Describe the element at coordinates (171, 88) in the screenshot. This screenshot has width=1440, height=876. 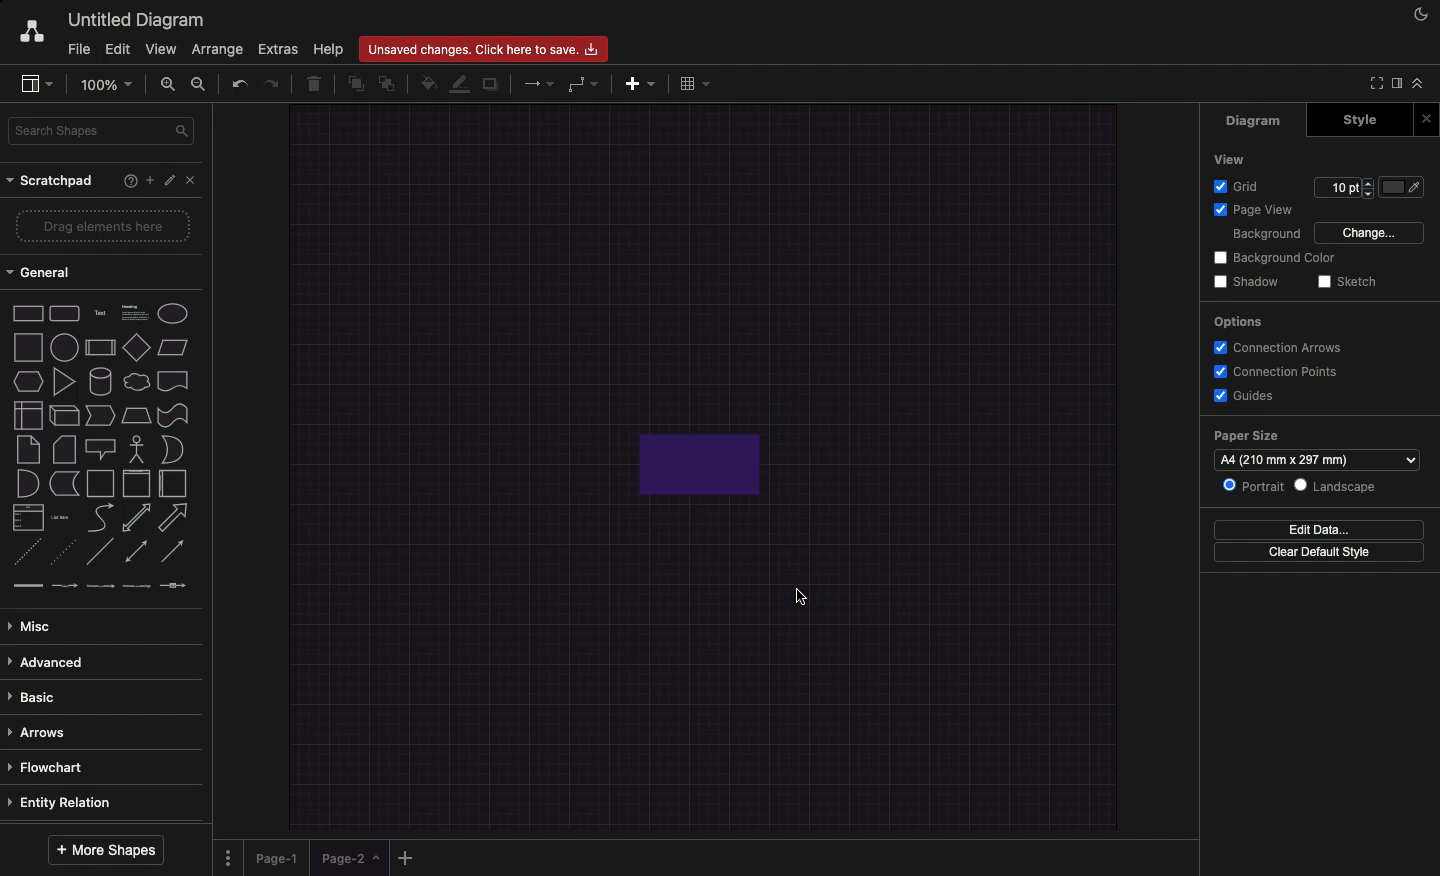
I see `Zoom in` at that location.